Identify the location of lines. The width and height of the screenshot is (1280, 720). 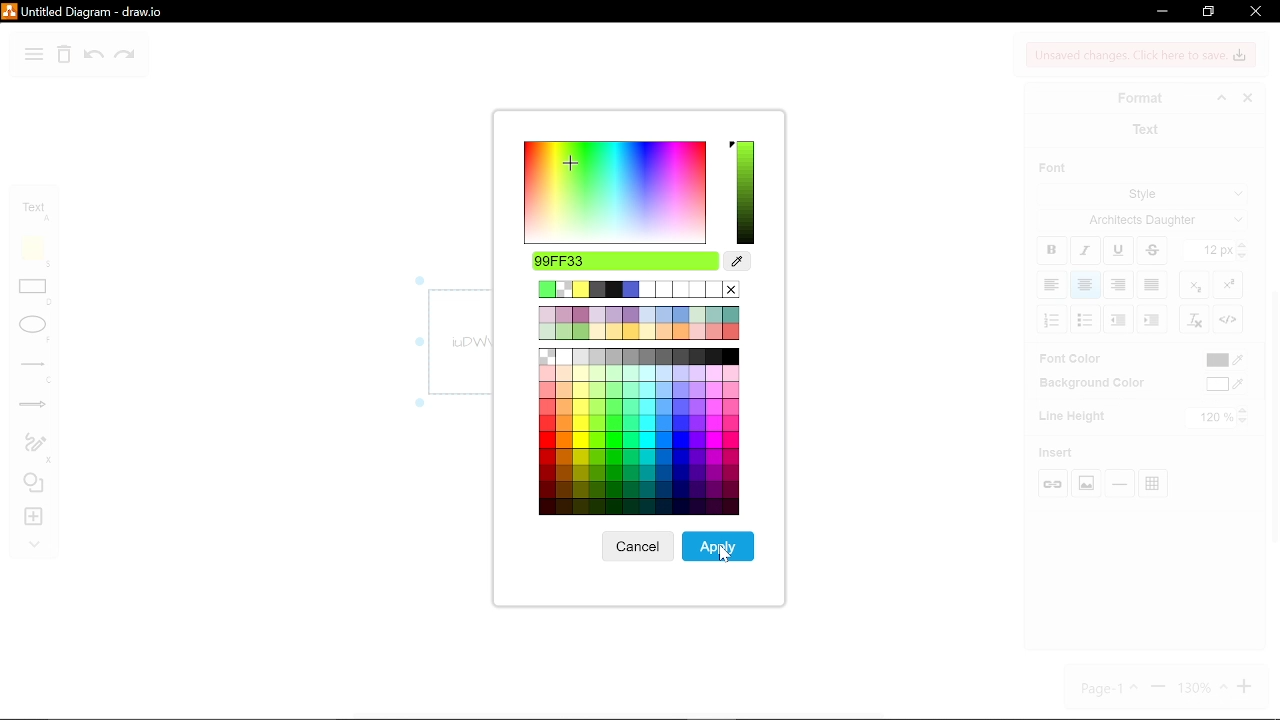
(27, 368).